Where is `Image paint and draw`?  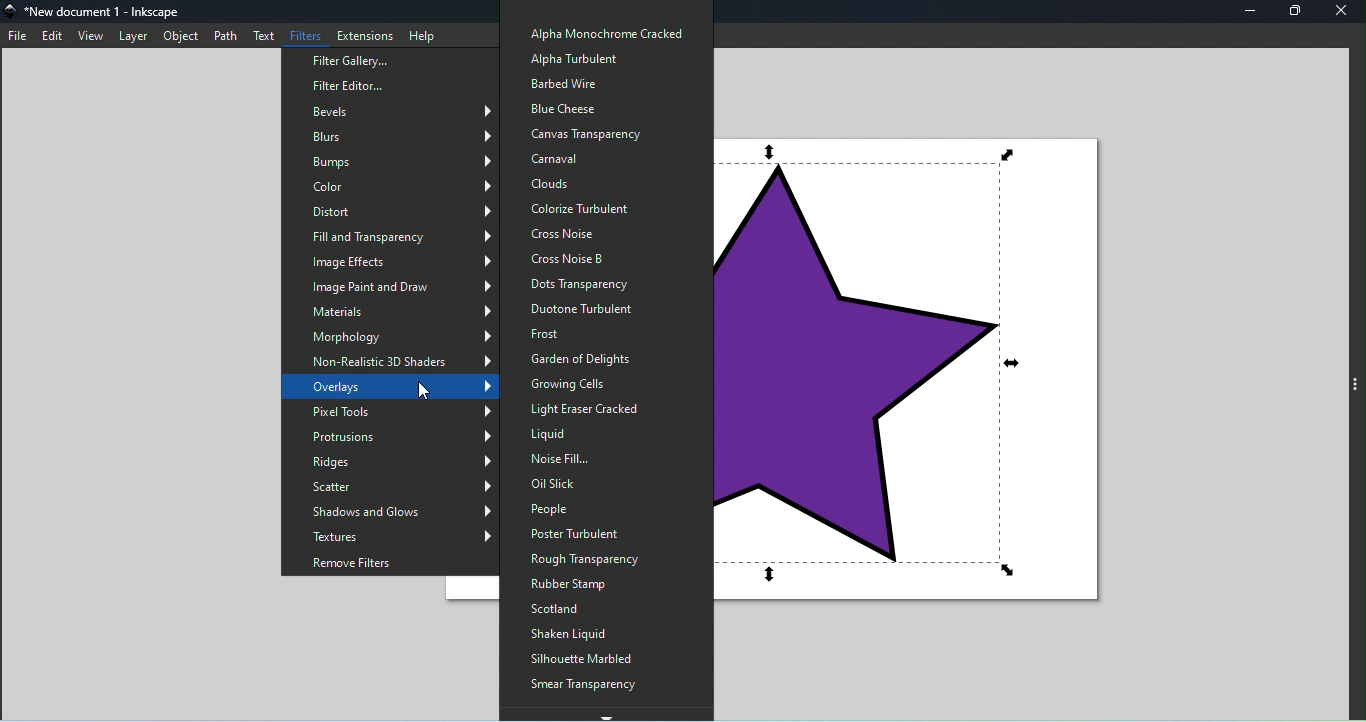
Image paint and draw is located at coordinates (401, 288).